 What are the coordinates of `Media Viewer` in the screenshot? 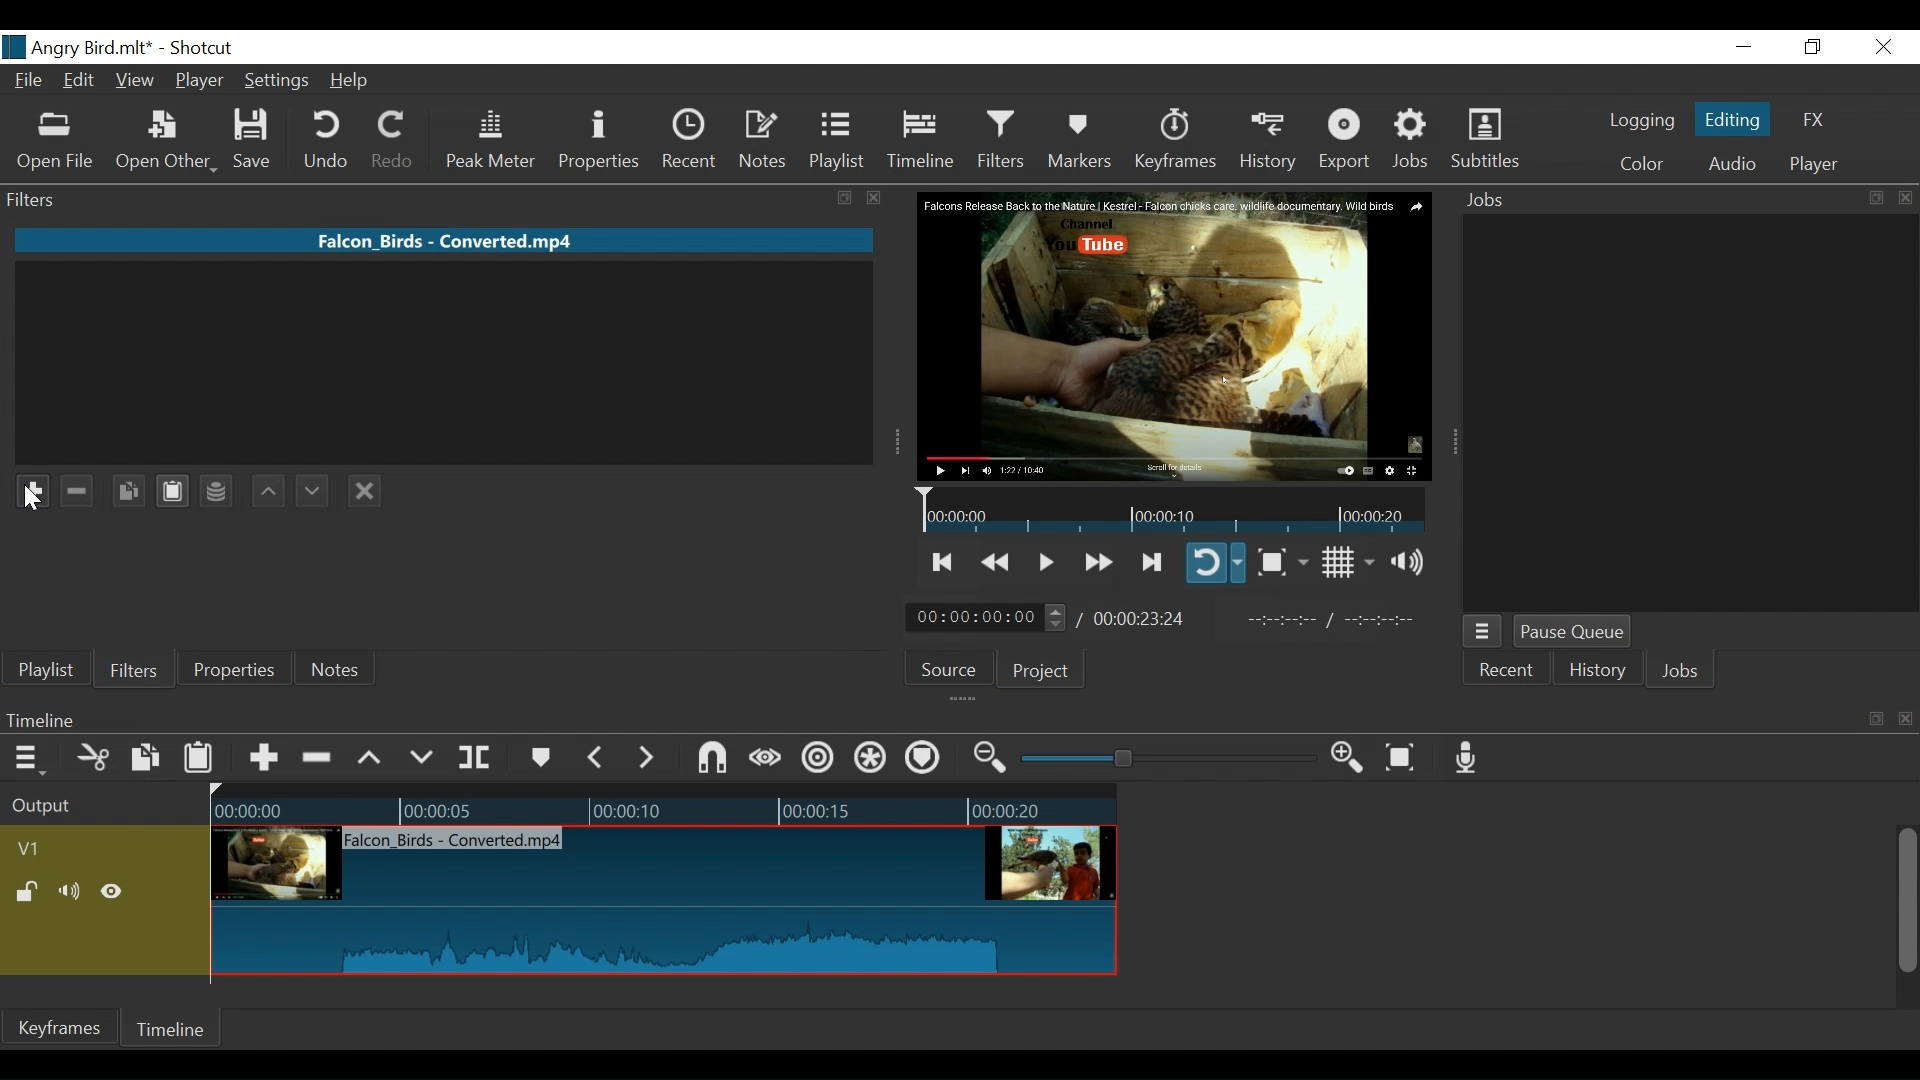 It's located at (1175, 337).